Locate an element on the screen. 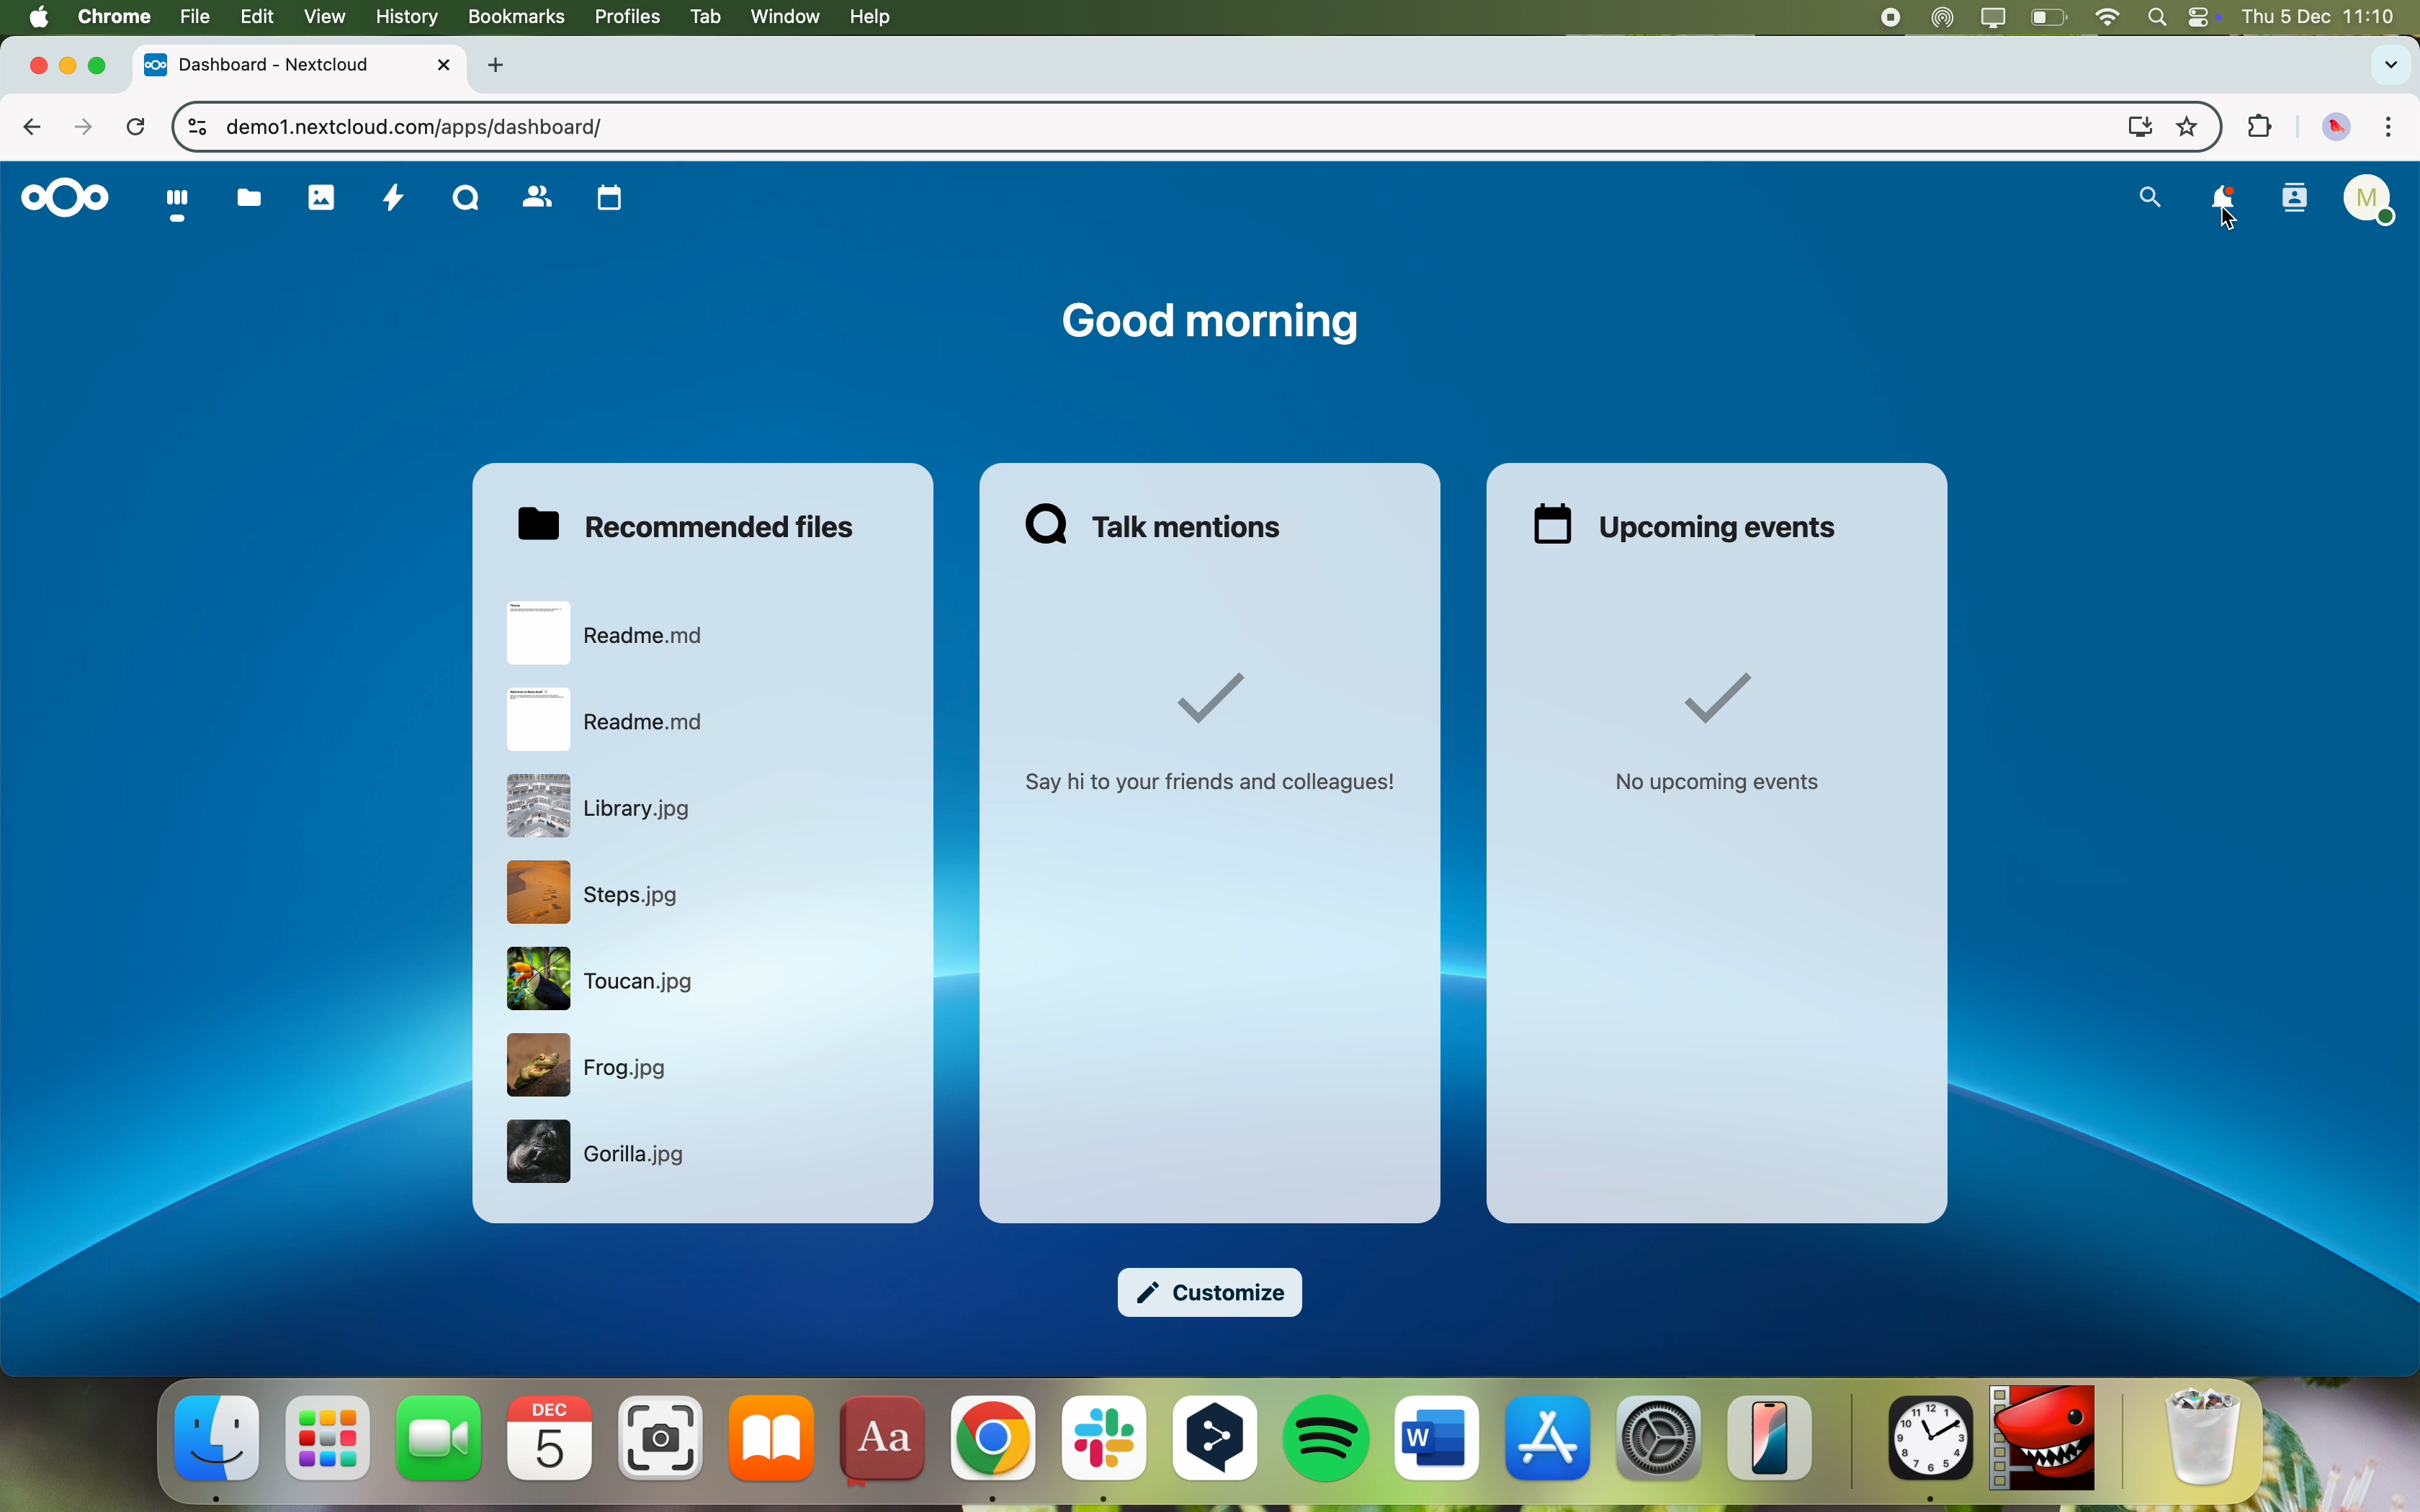  minimize is located at coordinates (68, 68).